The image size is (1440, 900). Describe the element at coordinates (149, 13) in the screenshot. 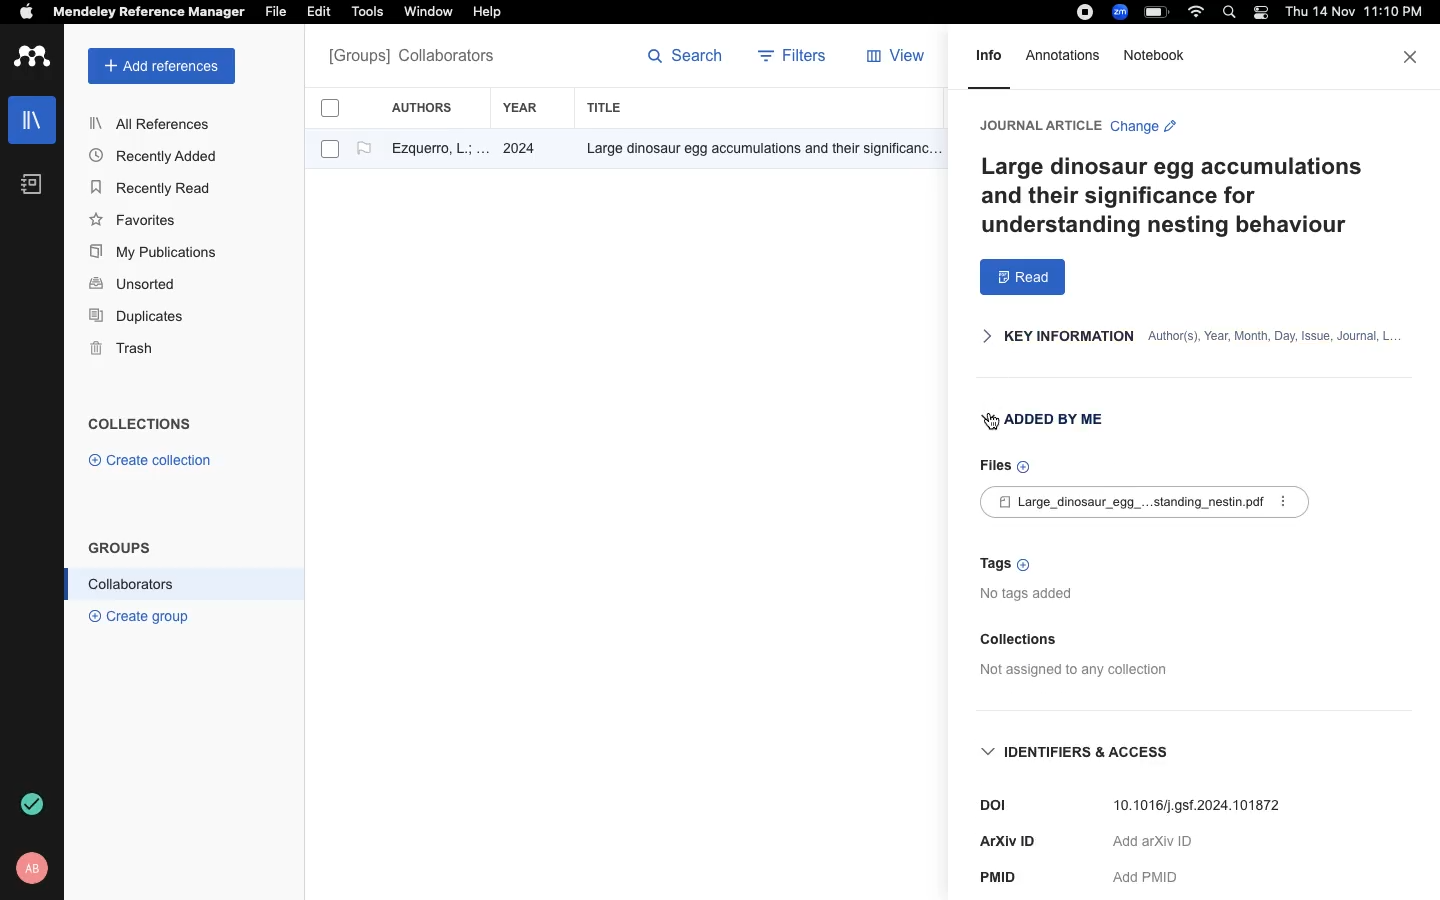

I see `Mendeley Reference Manager` at that location.